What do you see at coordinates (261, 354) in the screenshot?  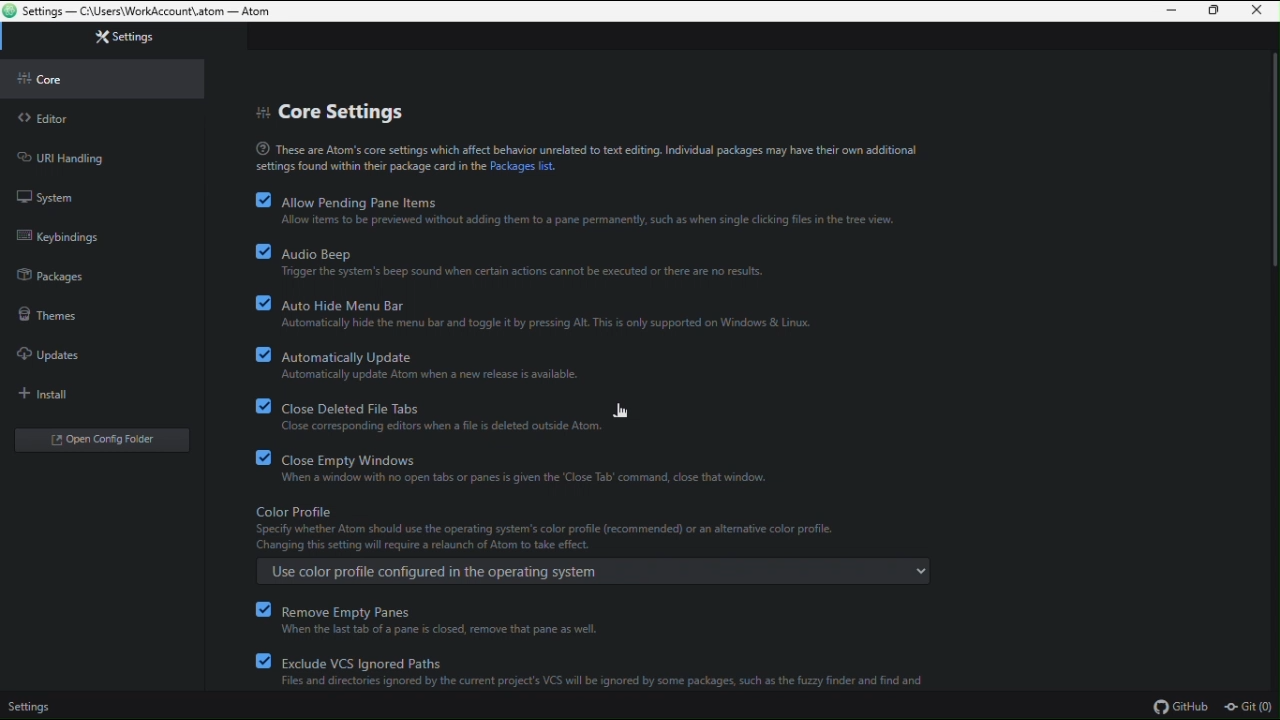 I see `checkbox` at bounding box center [261, 354].